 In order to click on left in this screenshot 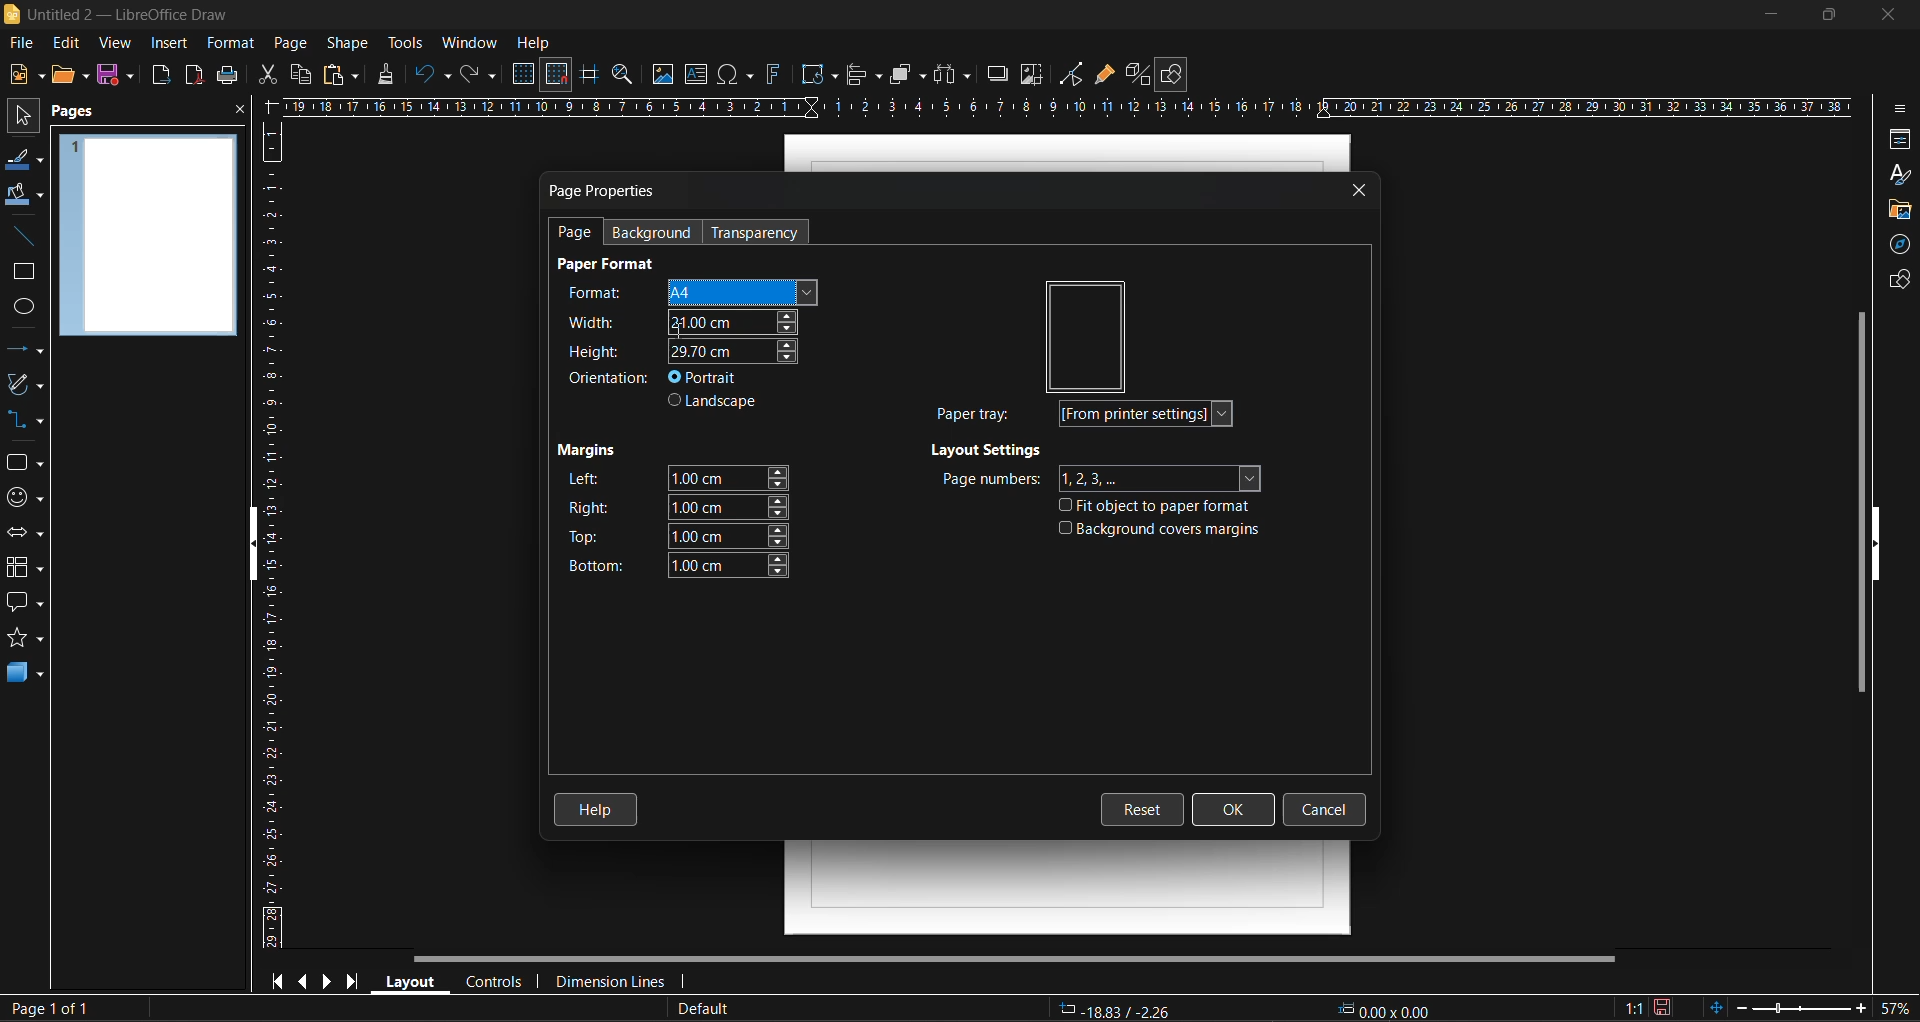, I will do `click(676, 477)`.